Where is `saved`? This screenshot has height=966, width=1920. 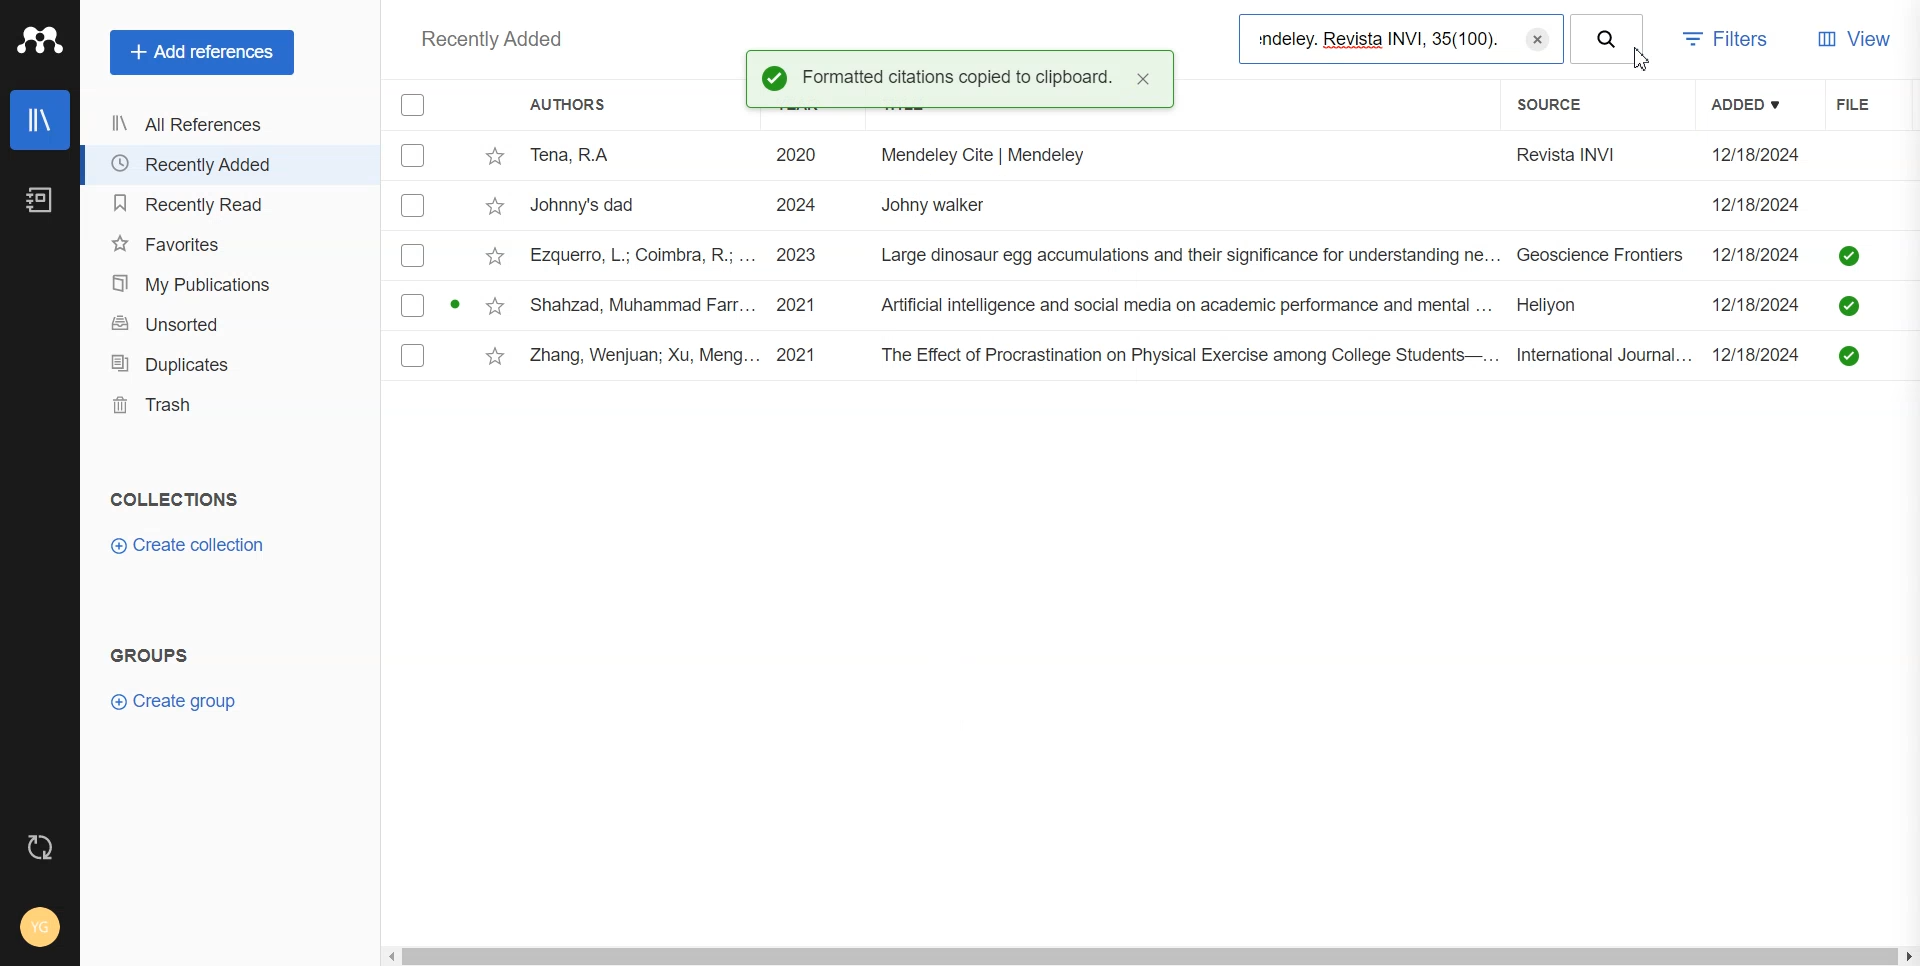 saved is located at coordinates (1848, 355).